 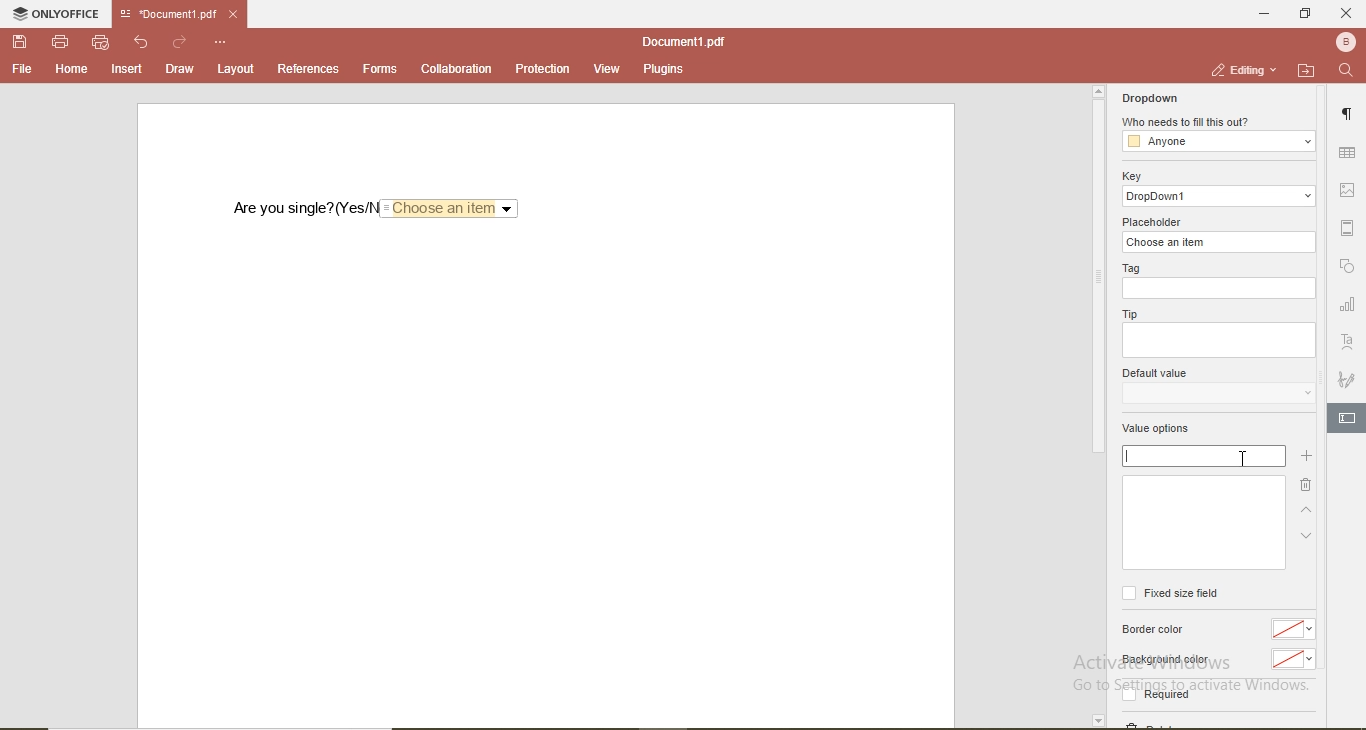 What do you see at coordinates (1217, 196) in the screenshot?
I see `dropdowm1` at bounding box center [1217, 196].